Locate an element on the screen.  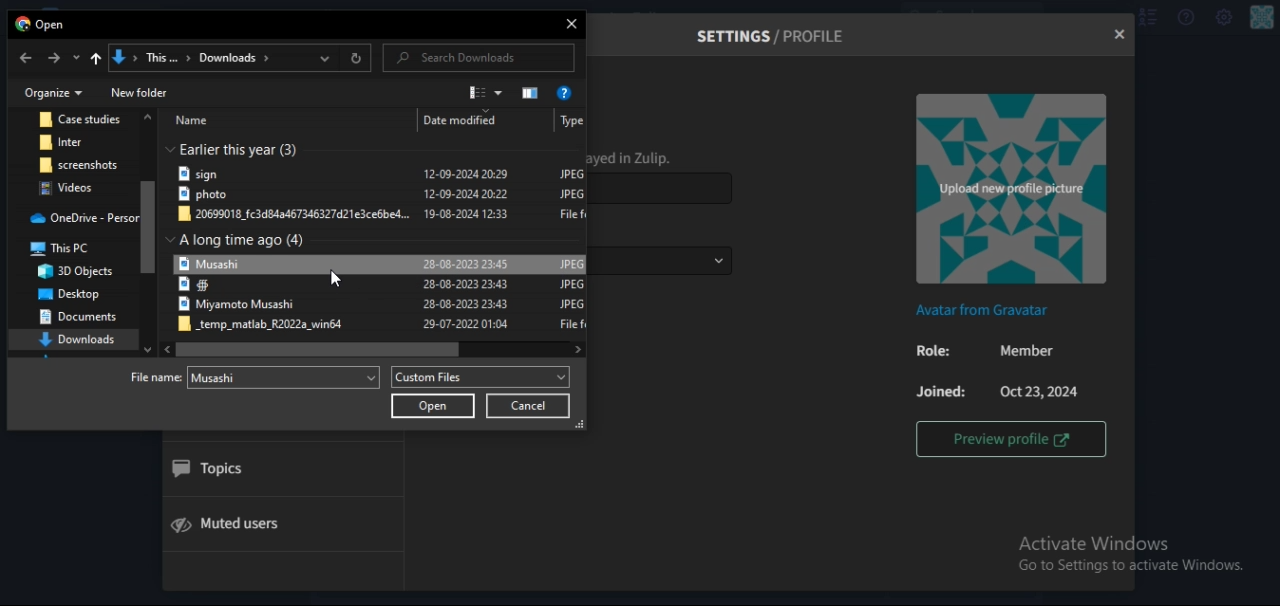
this pc is located at coordinates (71, 251).